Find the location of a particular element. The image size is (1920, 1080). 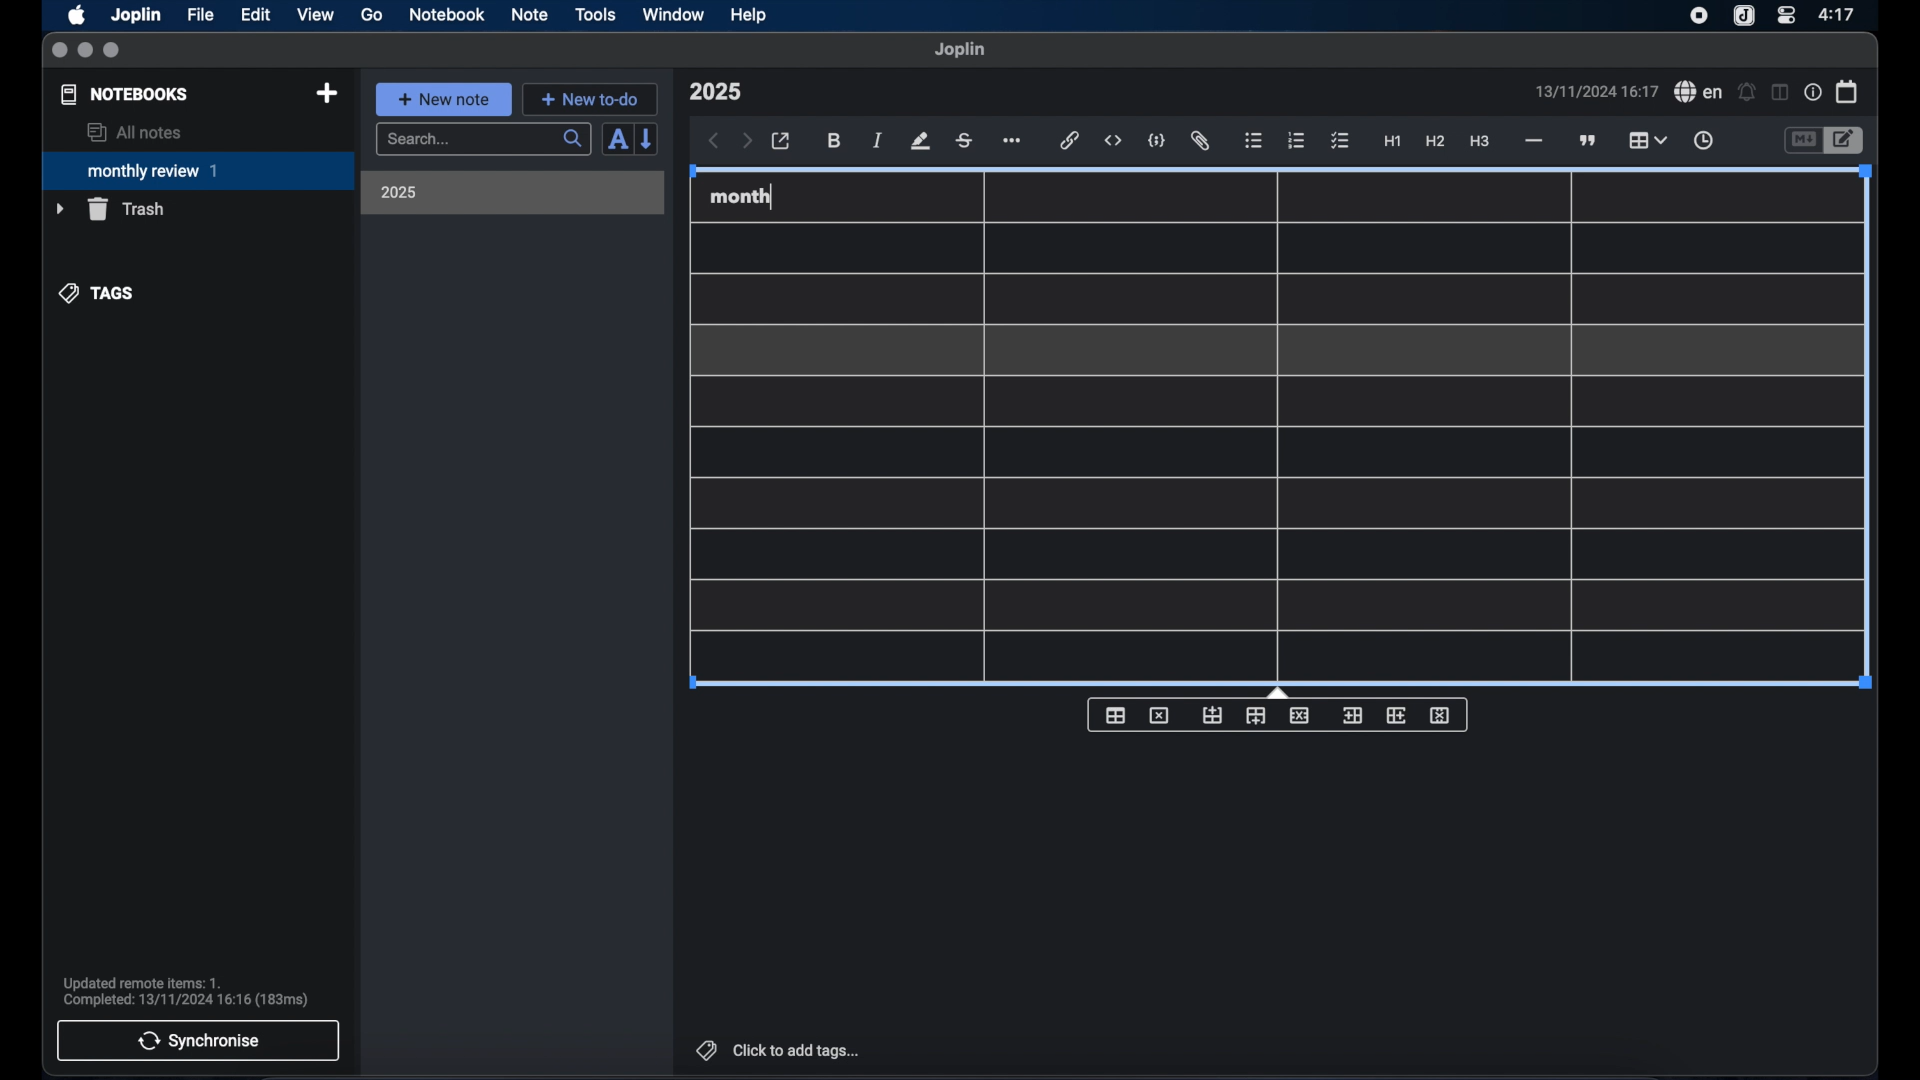

bold is located at coordinates (836, 141).